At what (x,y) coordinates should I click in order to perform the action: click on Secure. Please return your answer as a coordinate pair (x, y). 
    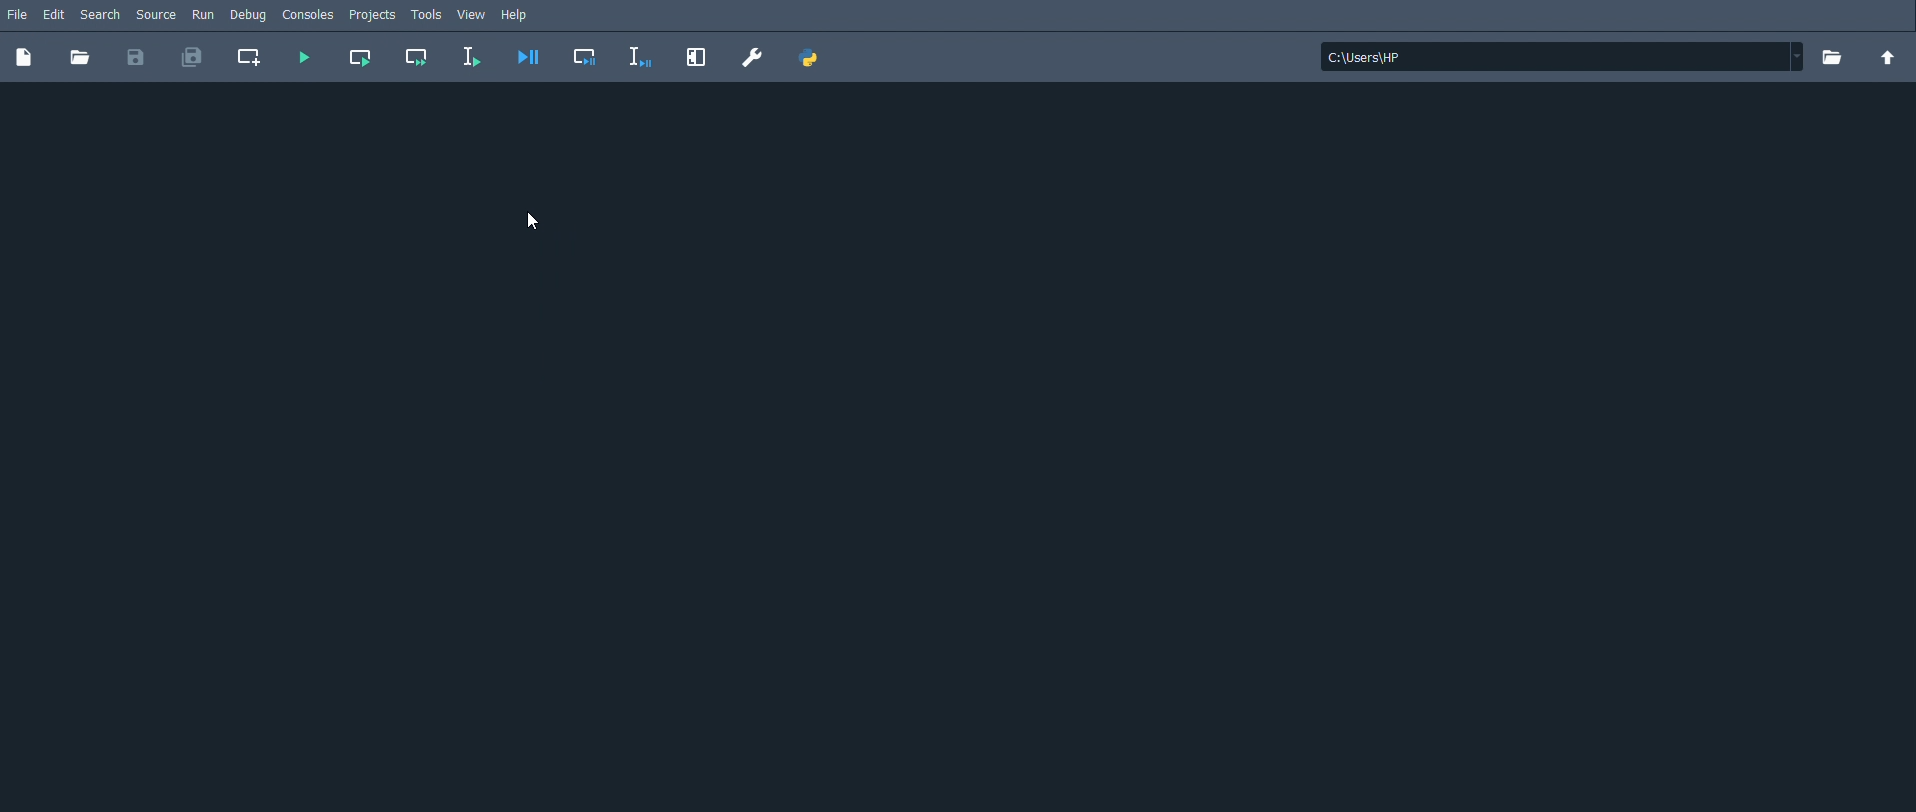
    Looking at the image, I should click on (158, 15).